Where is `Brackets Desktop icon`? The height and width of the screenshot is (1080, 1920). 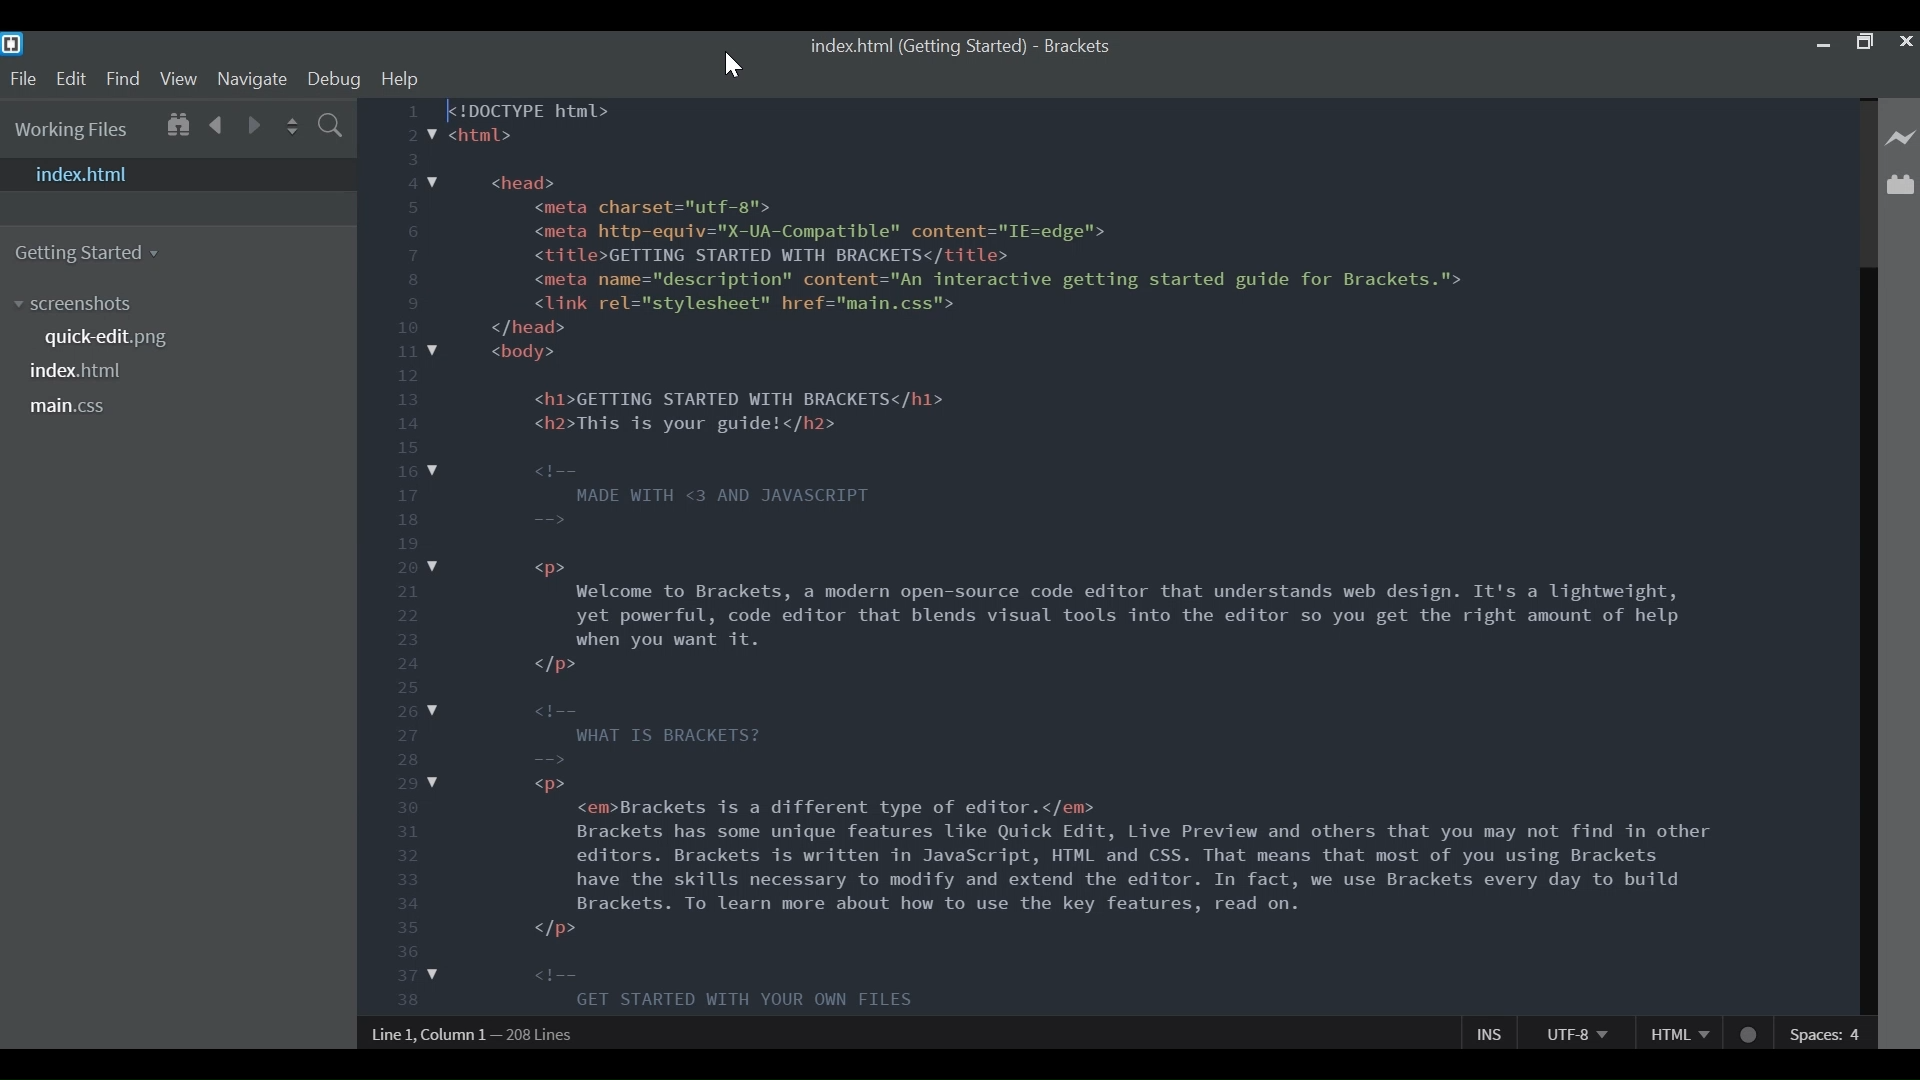 Brackets Desktop icon is located at coordinates (12, 45).